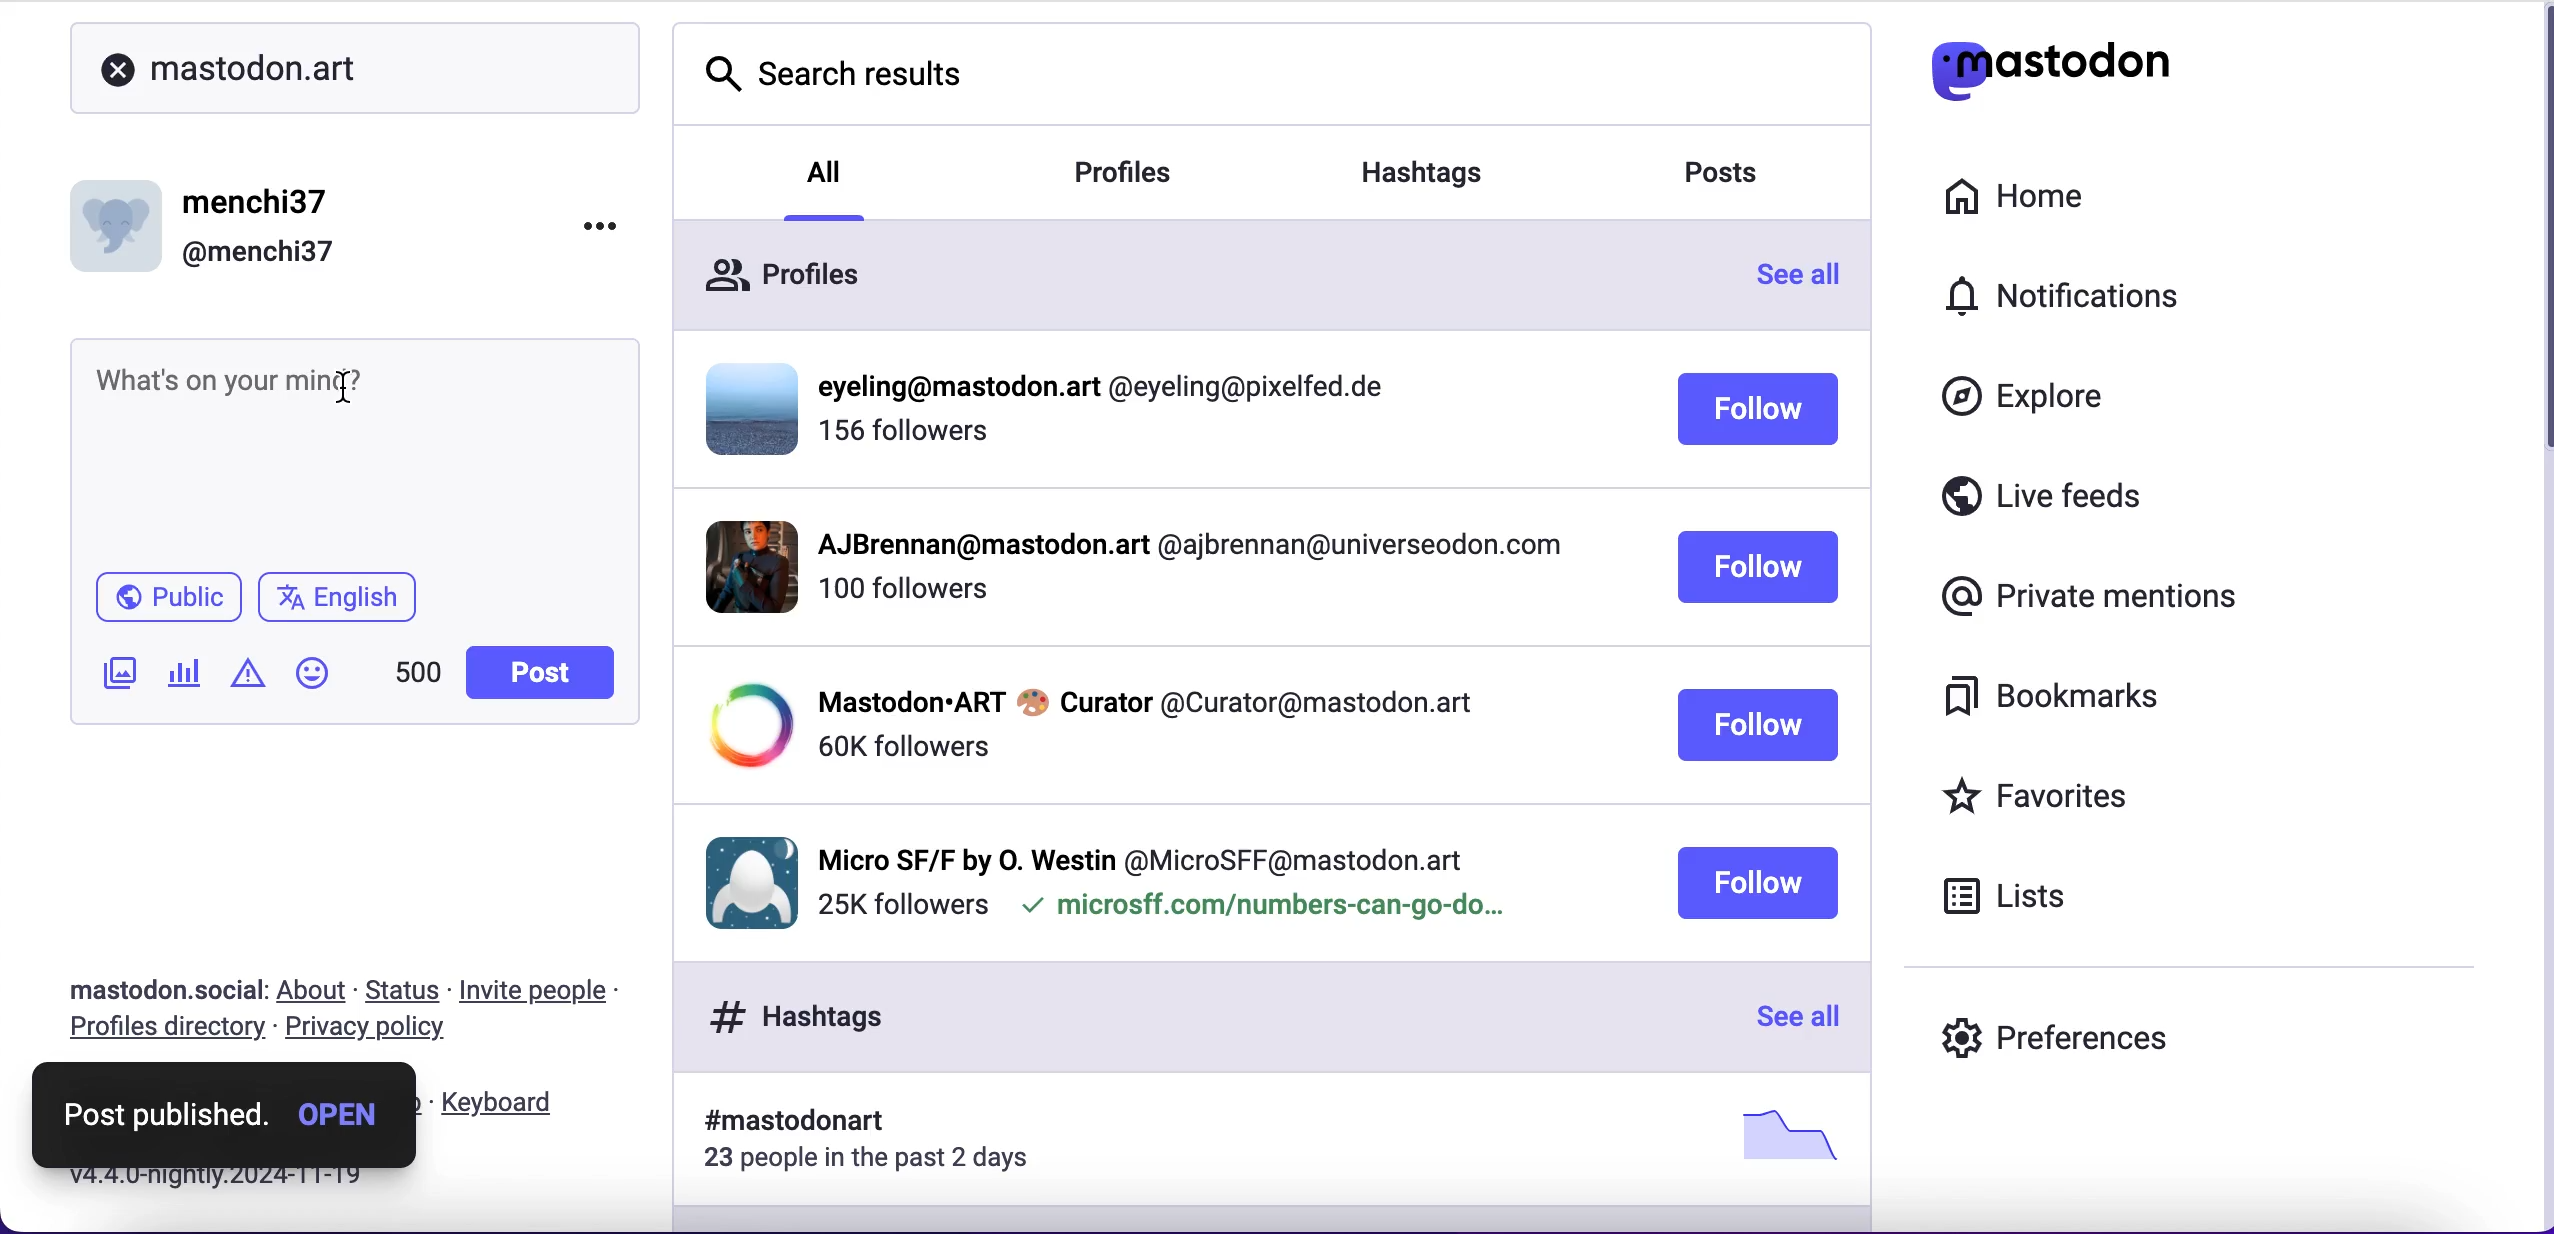  What do you see at coordinates (1740, 178) in the screenshot?
I see `posts` at bounding box center [1740, 178].